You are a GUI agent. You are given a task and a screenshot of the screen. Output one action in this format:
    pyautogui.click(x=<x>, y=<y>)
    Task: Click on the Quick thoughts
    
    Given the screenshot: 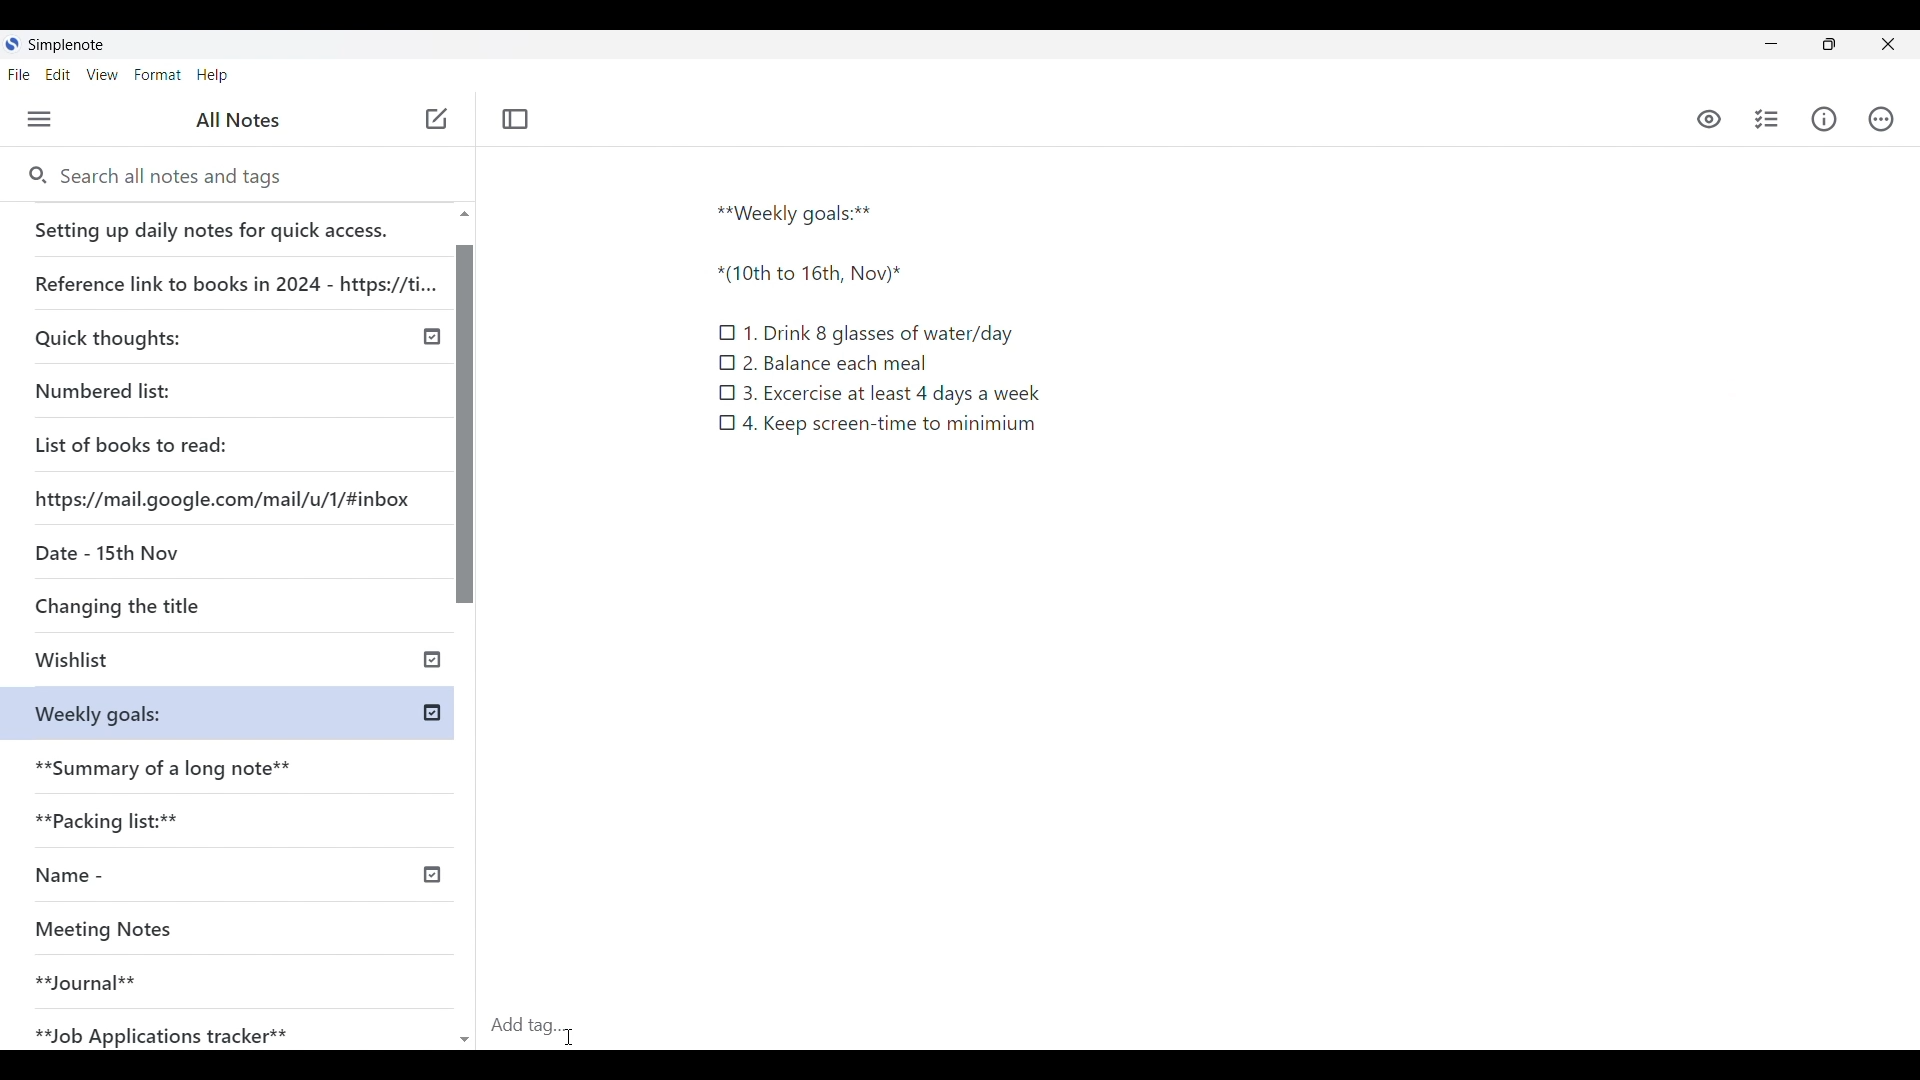 What is the action you would take?
    pyautogui.click(x=164, y=335)
    